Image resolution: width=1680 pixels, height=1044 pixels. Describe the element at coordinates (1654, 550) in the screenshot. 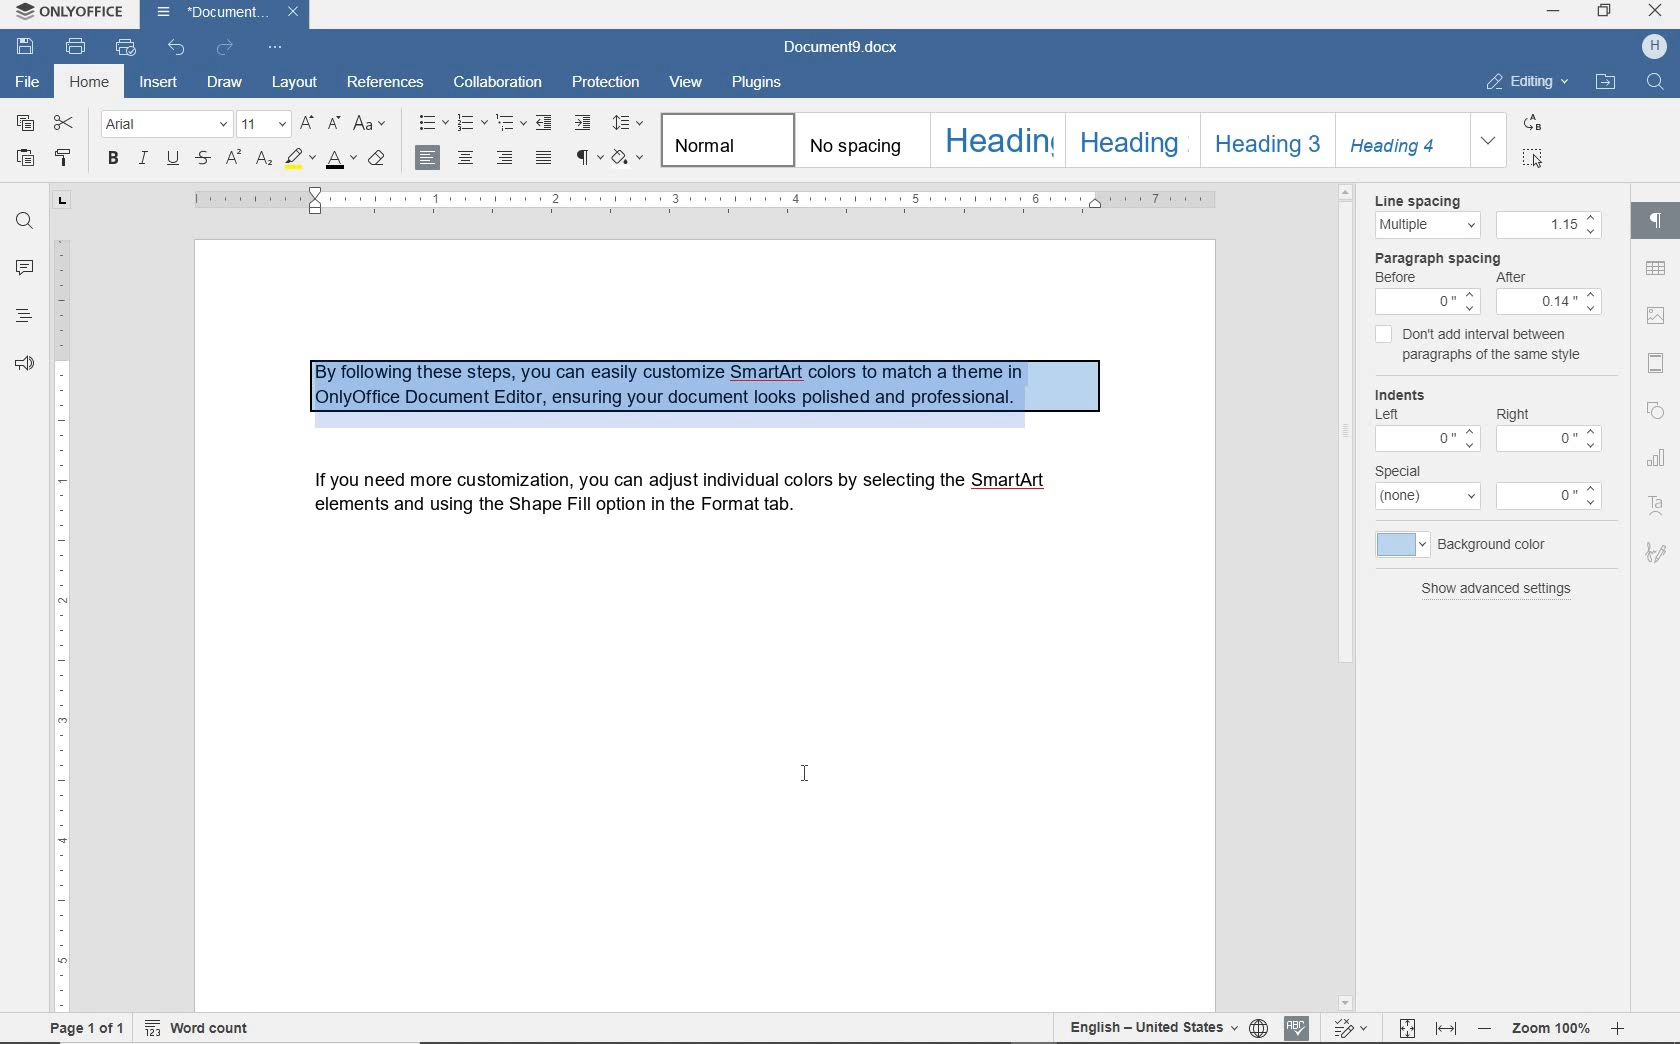

I see `signature` at that location.